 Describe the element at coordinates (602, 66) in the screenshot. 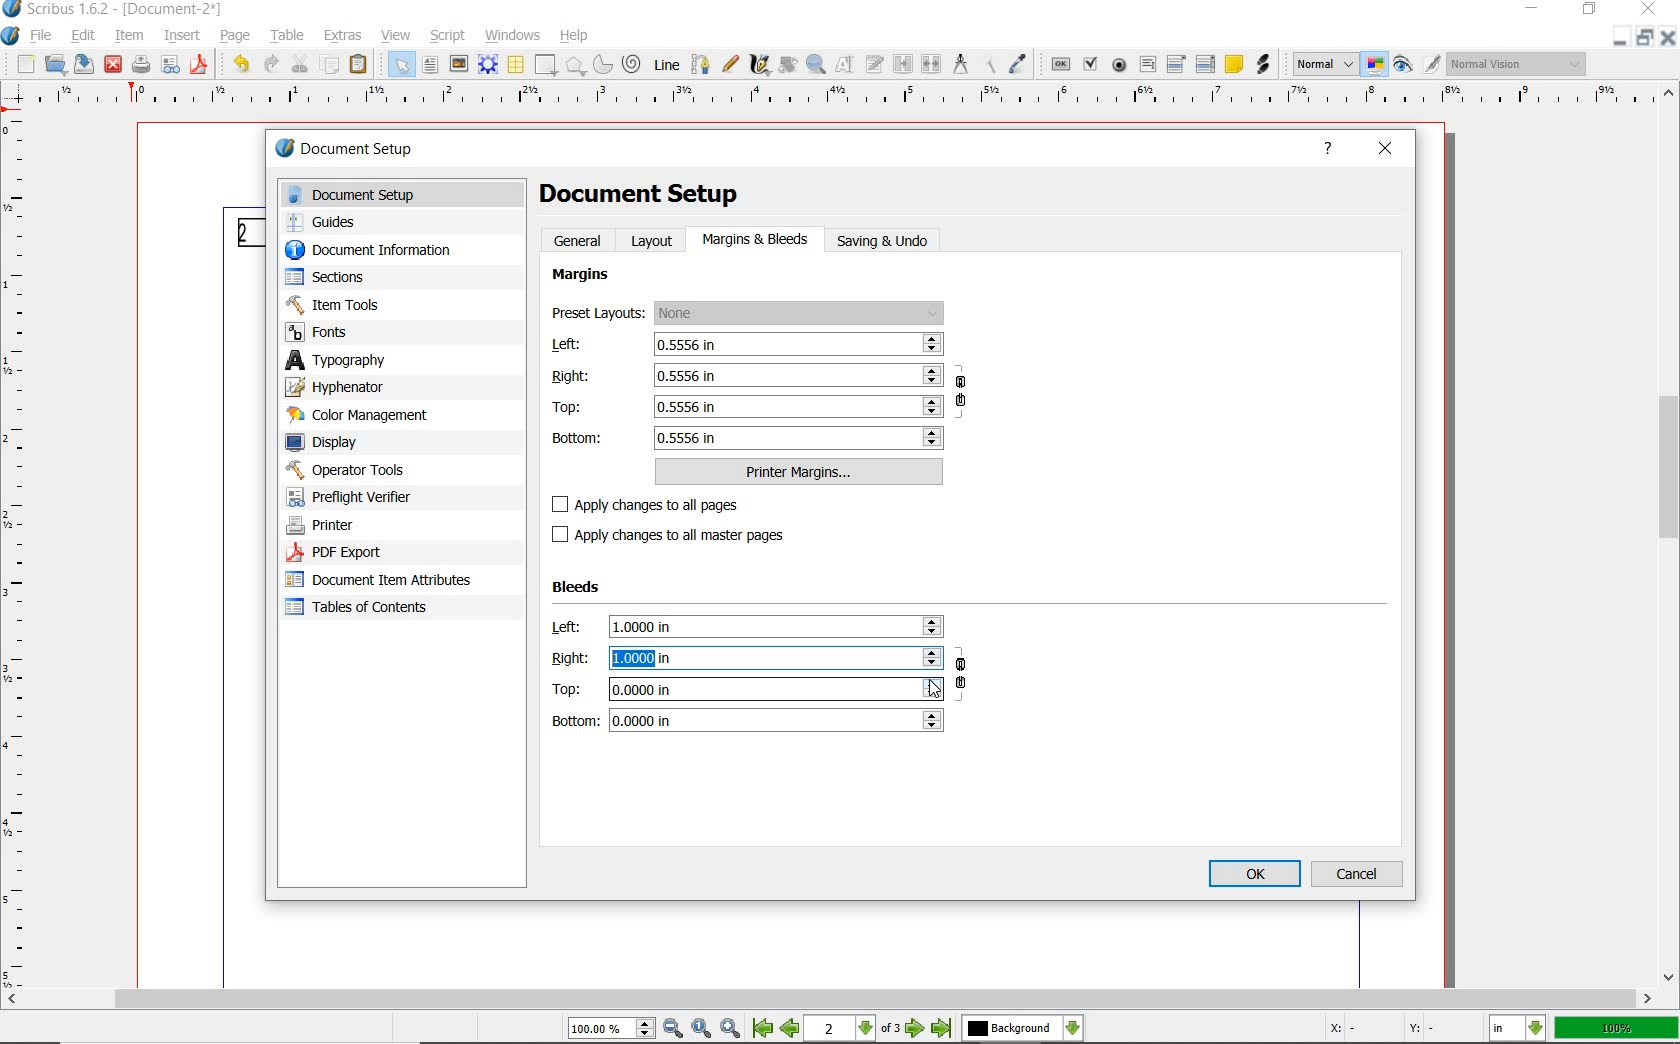

I see `arc` at that location.